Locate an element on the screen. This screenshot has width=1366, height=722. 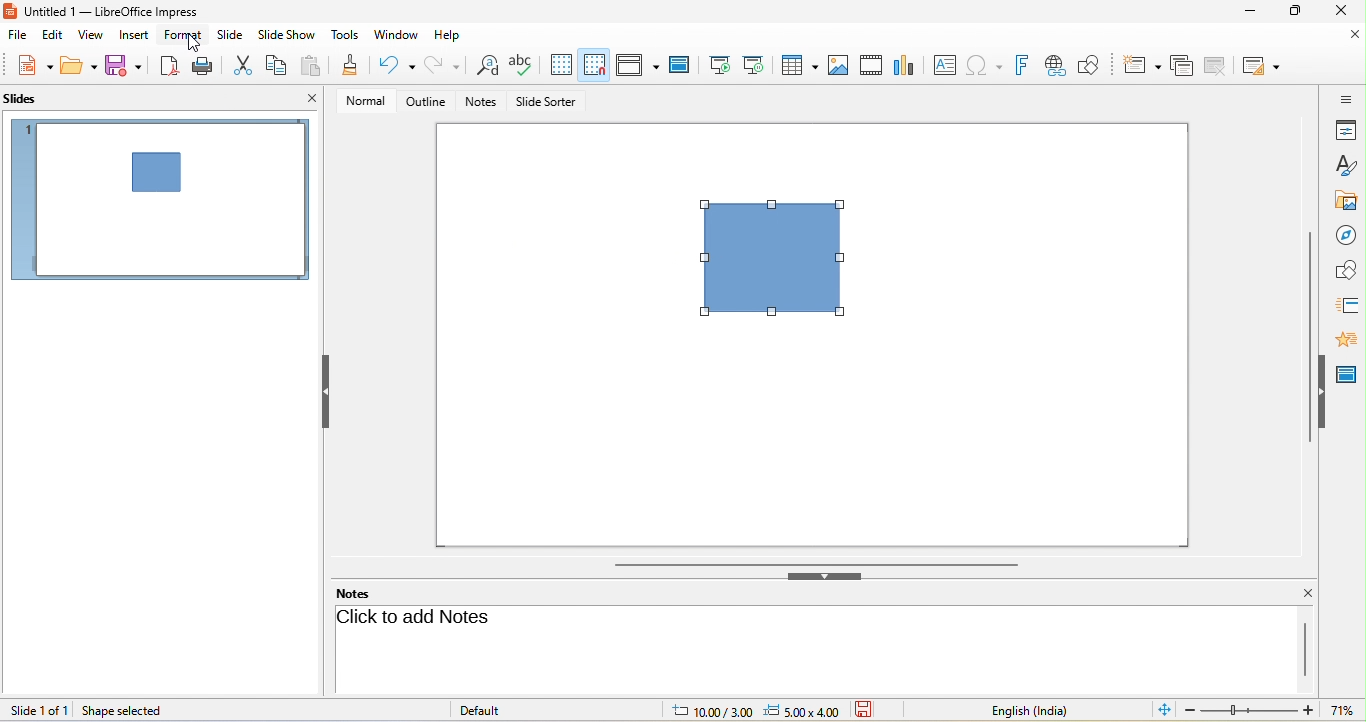
video/audio is located at coordinates (870, 63).